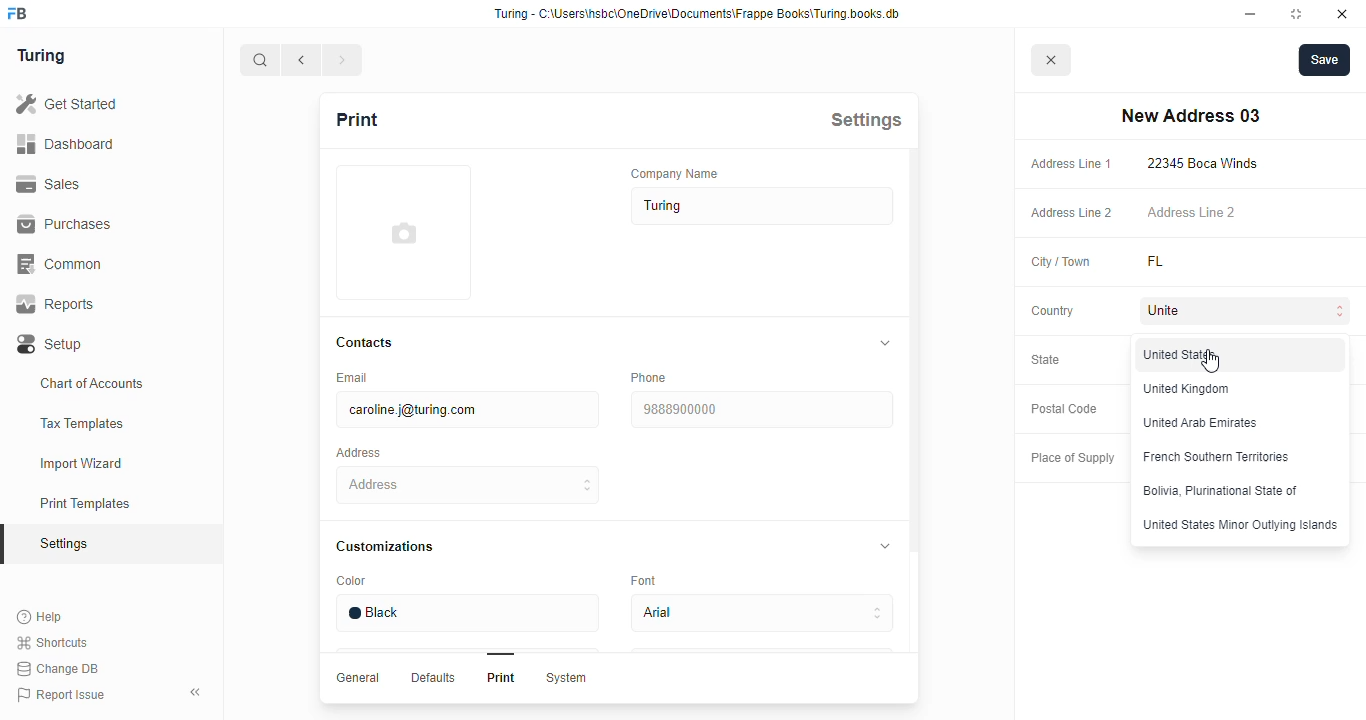 Image resolution: width=1366 pixels, height=720 pixels. What do you see at coordinates (763, 206) in the screenshot?
I see `turing` at bounding box center [763, 206].